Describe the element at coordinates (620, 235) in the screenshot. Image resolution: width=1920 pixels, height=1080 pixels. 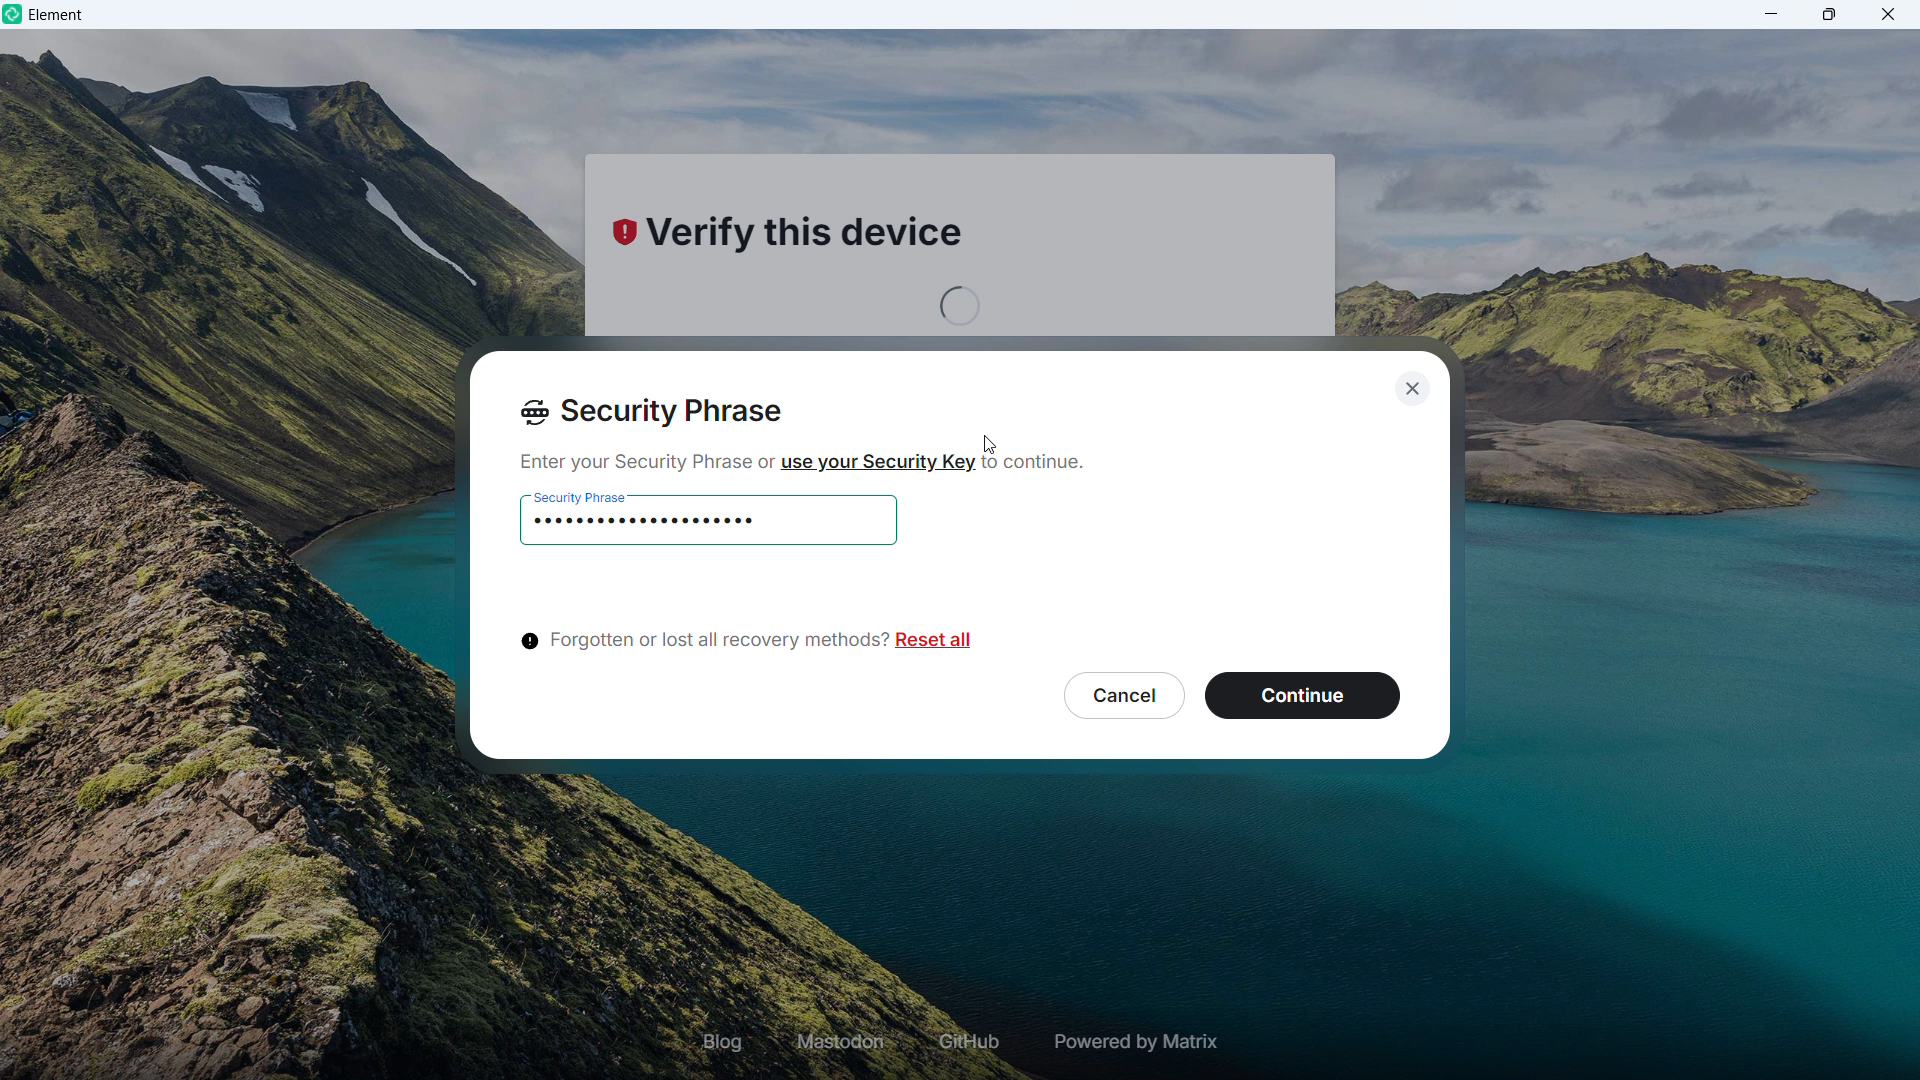
I see `verifying logo` at that location.